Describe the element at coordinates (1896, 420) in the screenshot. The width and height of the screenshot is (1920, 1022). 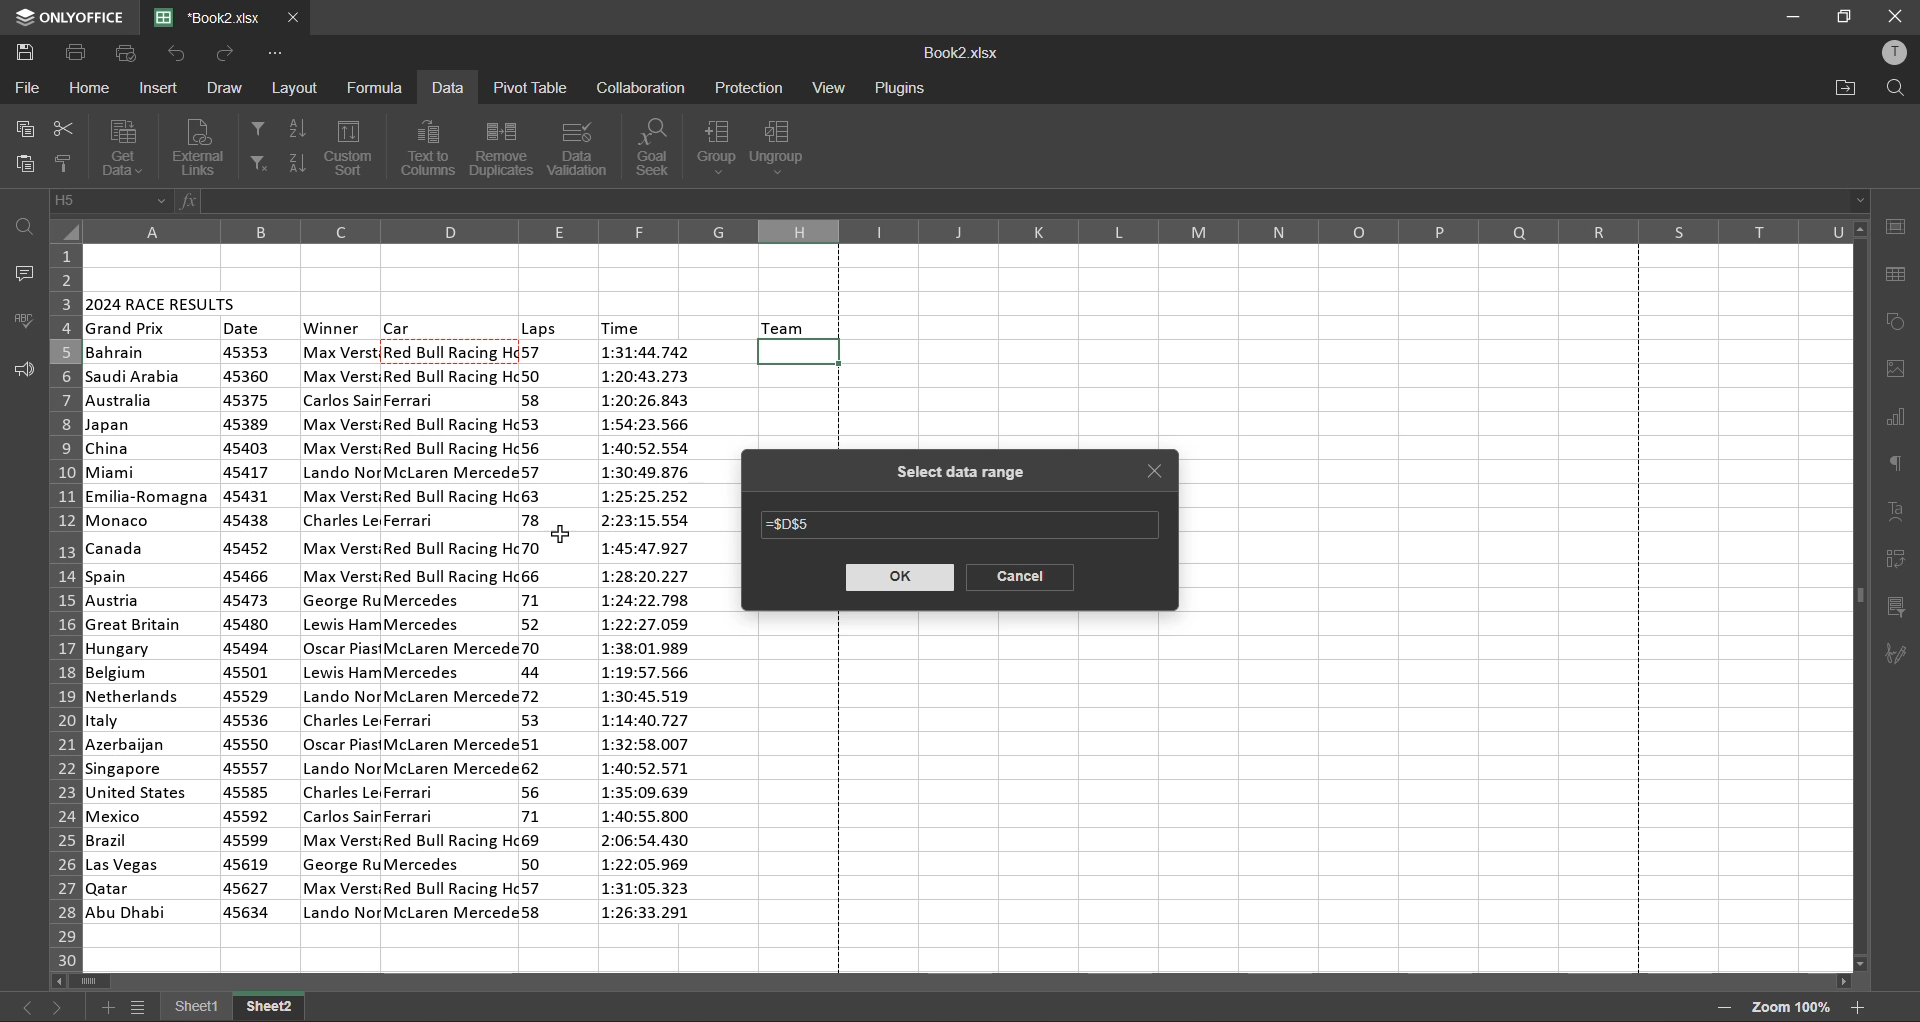
I see `charts` at that location.